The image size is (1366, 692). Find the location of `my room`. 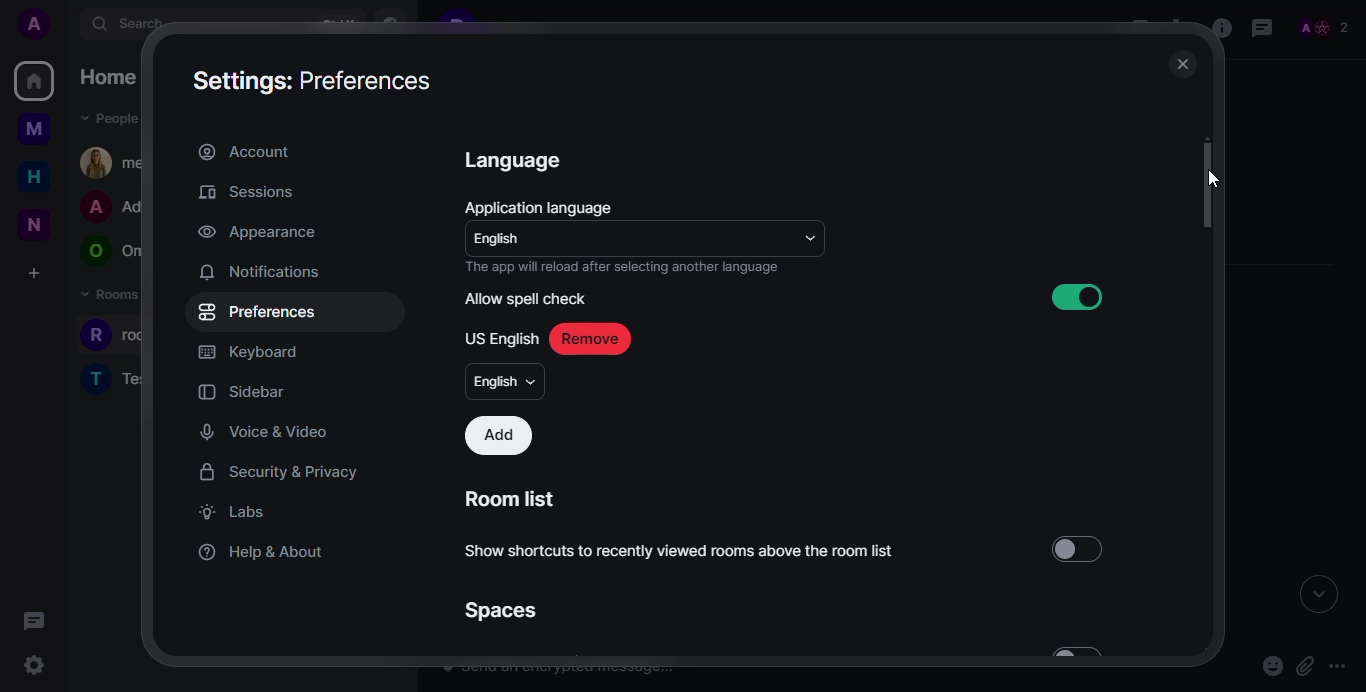

my room is located at coordinates (116, 162).